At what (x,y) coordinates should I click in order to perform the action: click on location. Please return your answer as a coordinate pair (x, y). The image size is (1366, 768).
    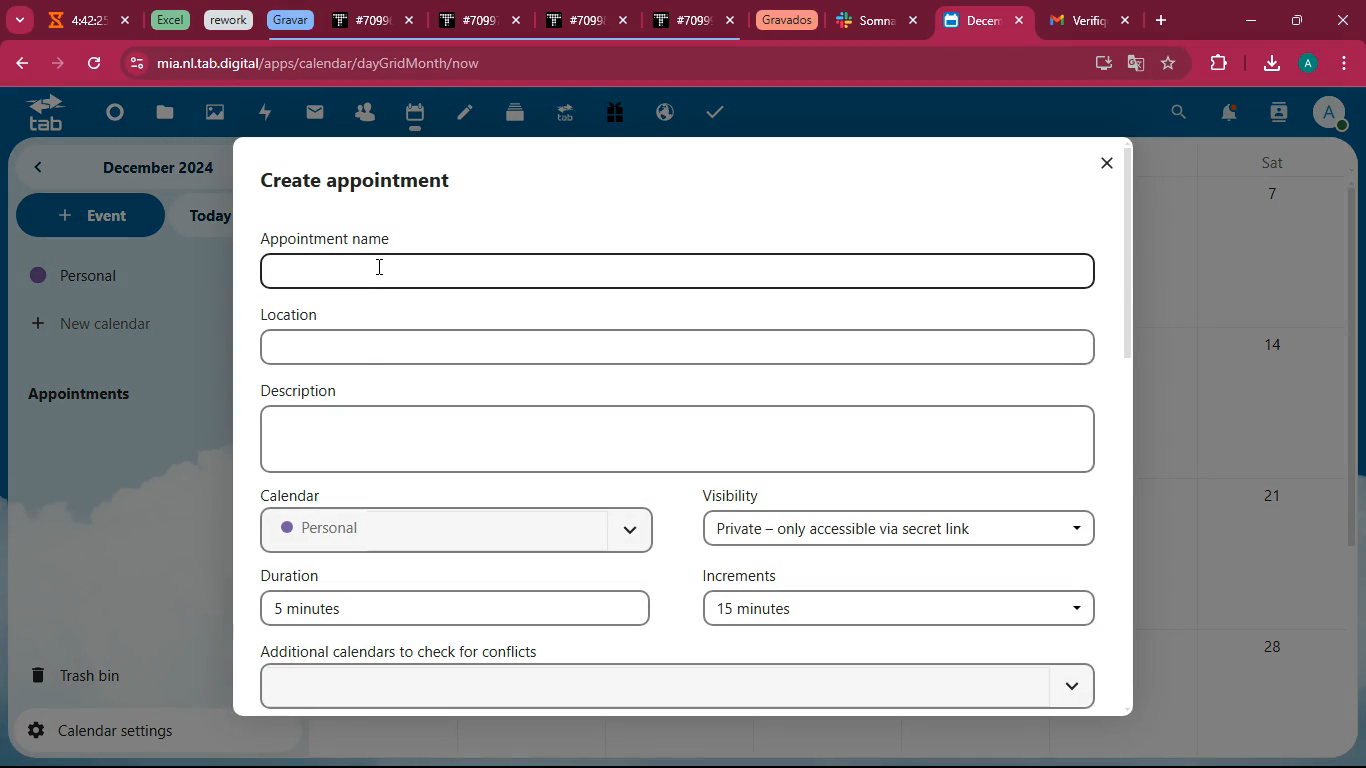
    Looking at the image, I should click on (292, 315).